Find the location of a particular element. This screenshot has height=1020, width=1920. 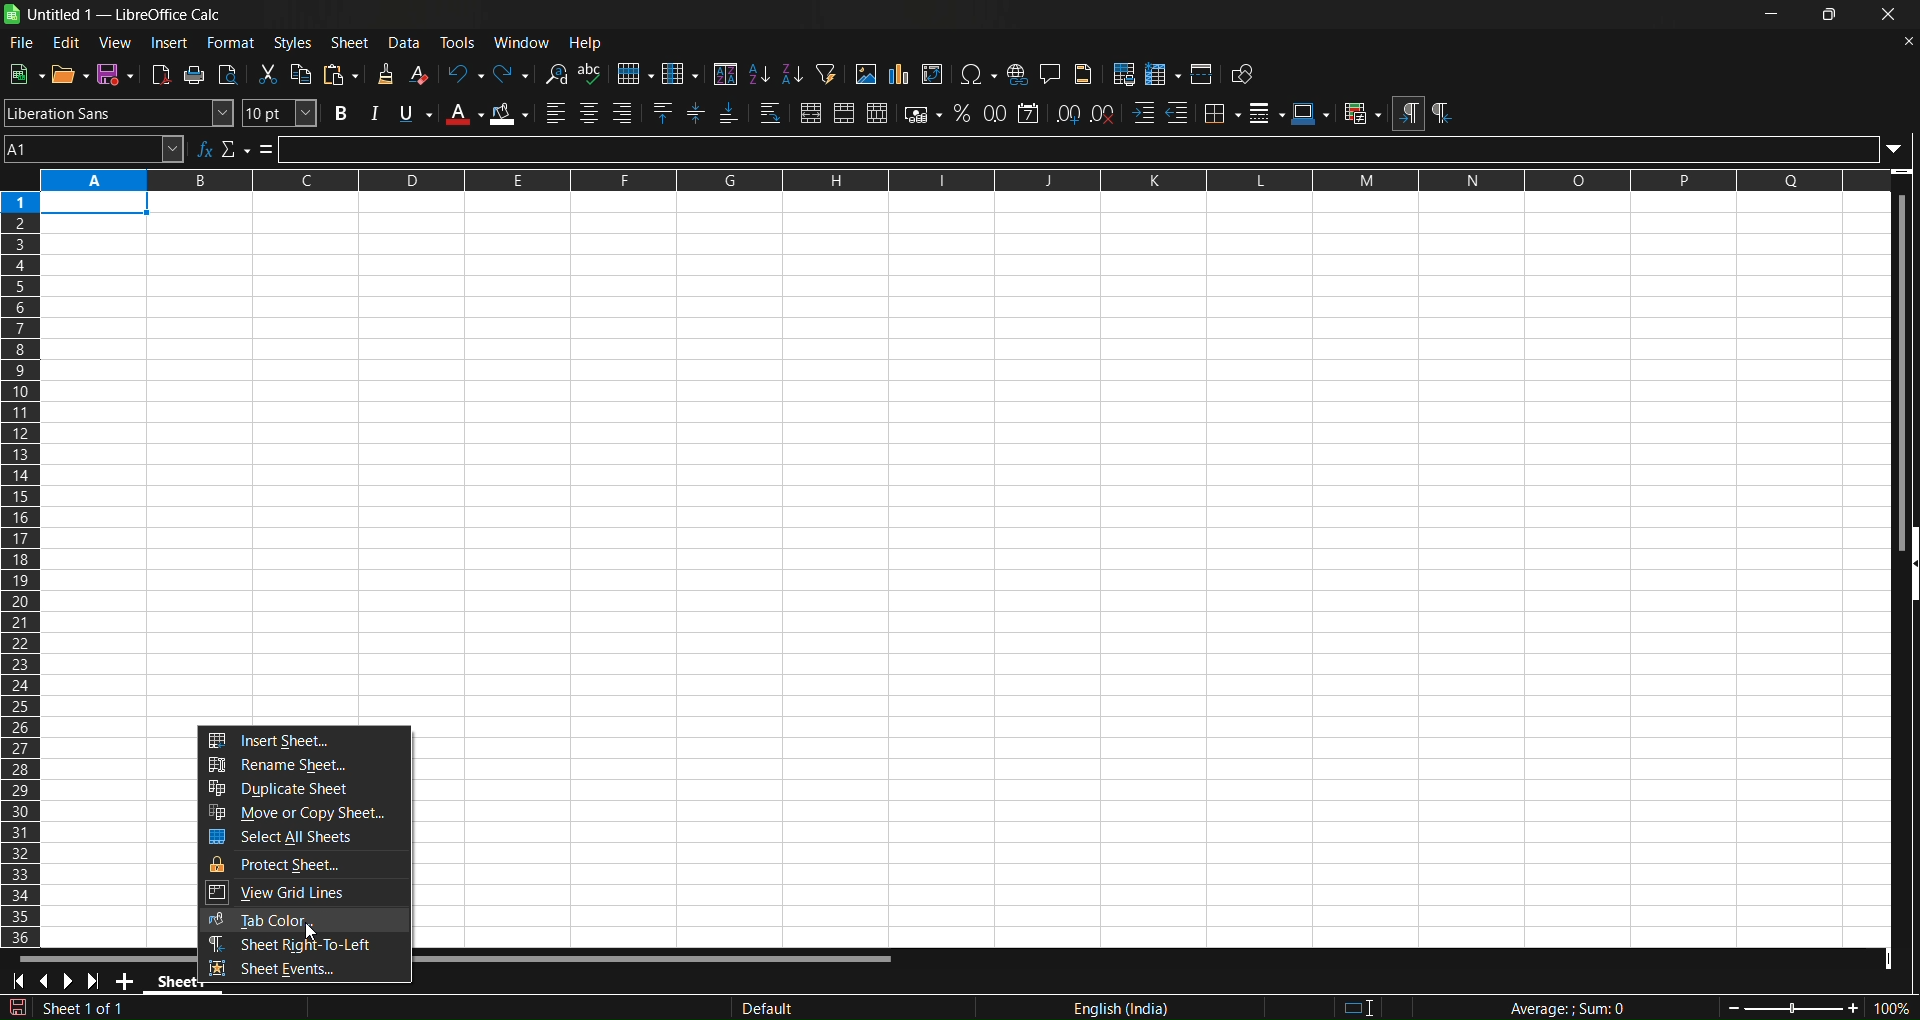

border color is located at coordinates (1311, 113).